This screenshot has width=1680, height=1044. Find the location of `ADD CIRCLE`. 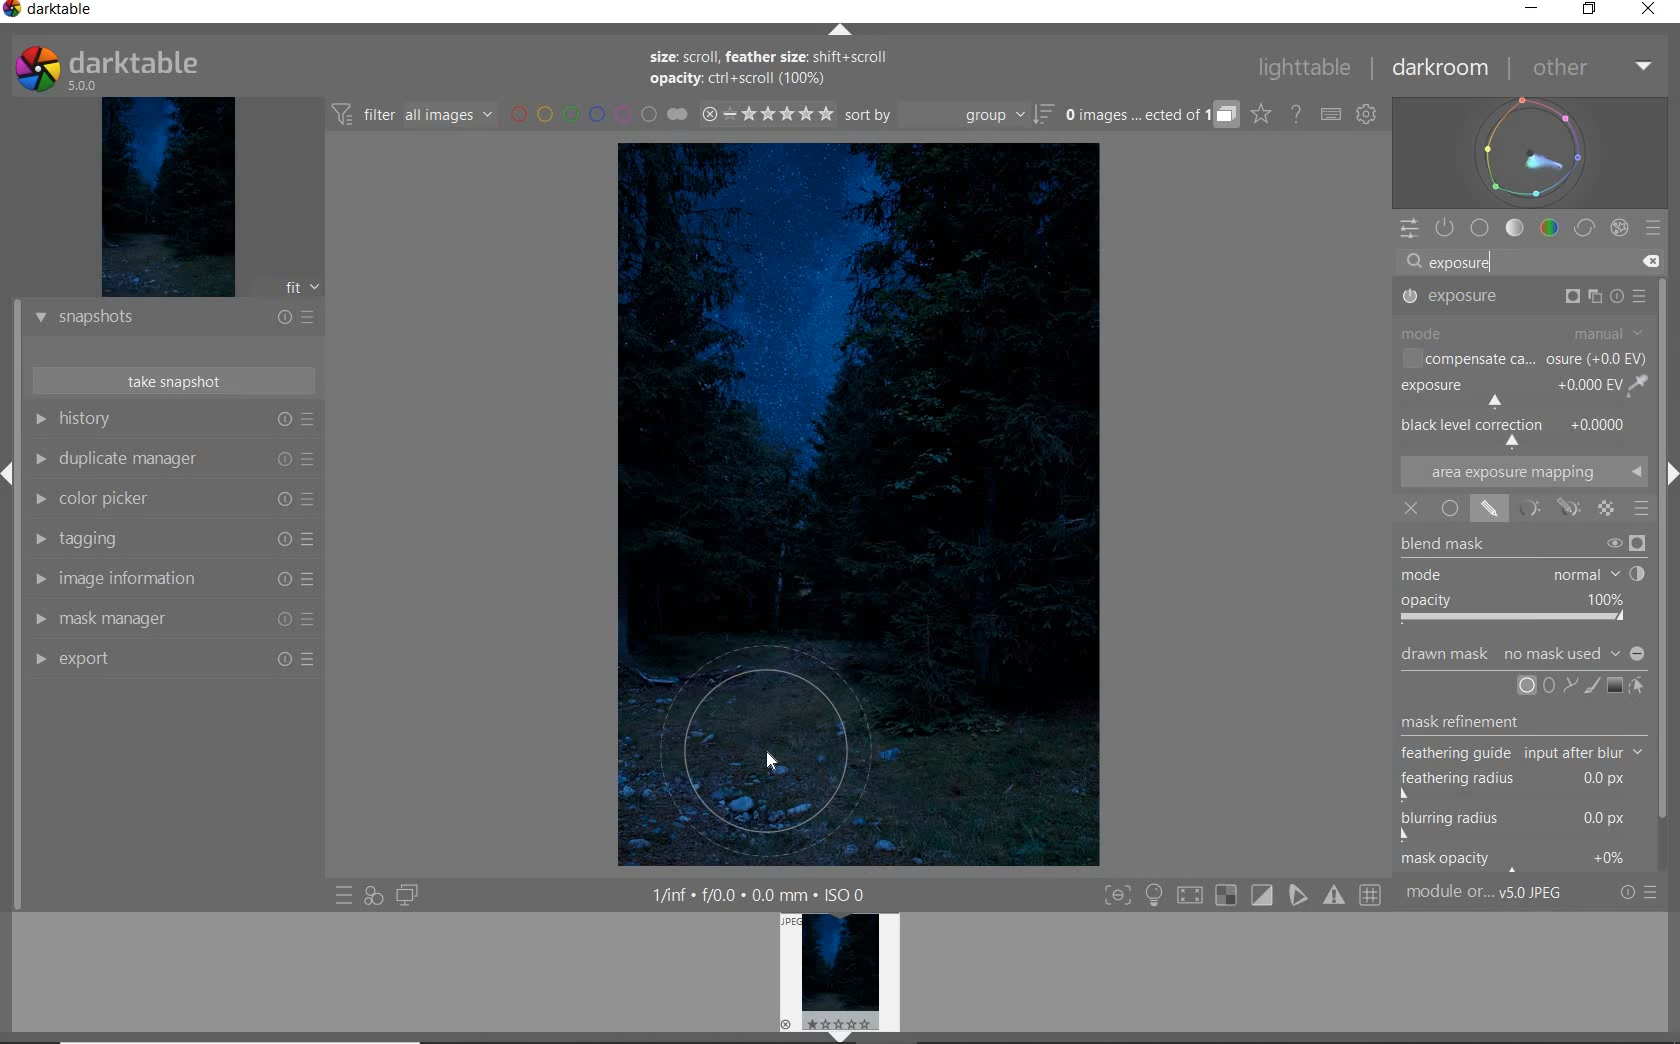

ADD CIRCLE is located at coordinates (1529, 688).